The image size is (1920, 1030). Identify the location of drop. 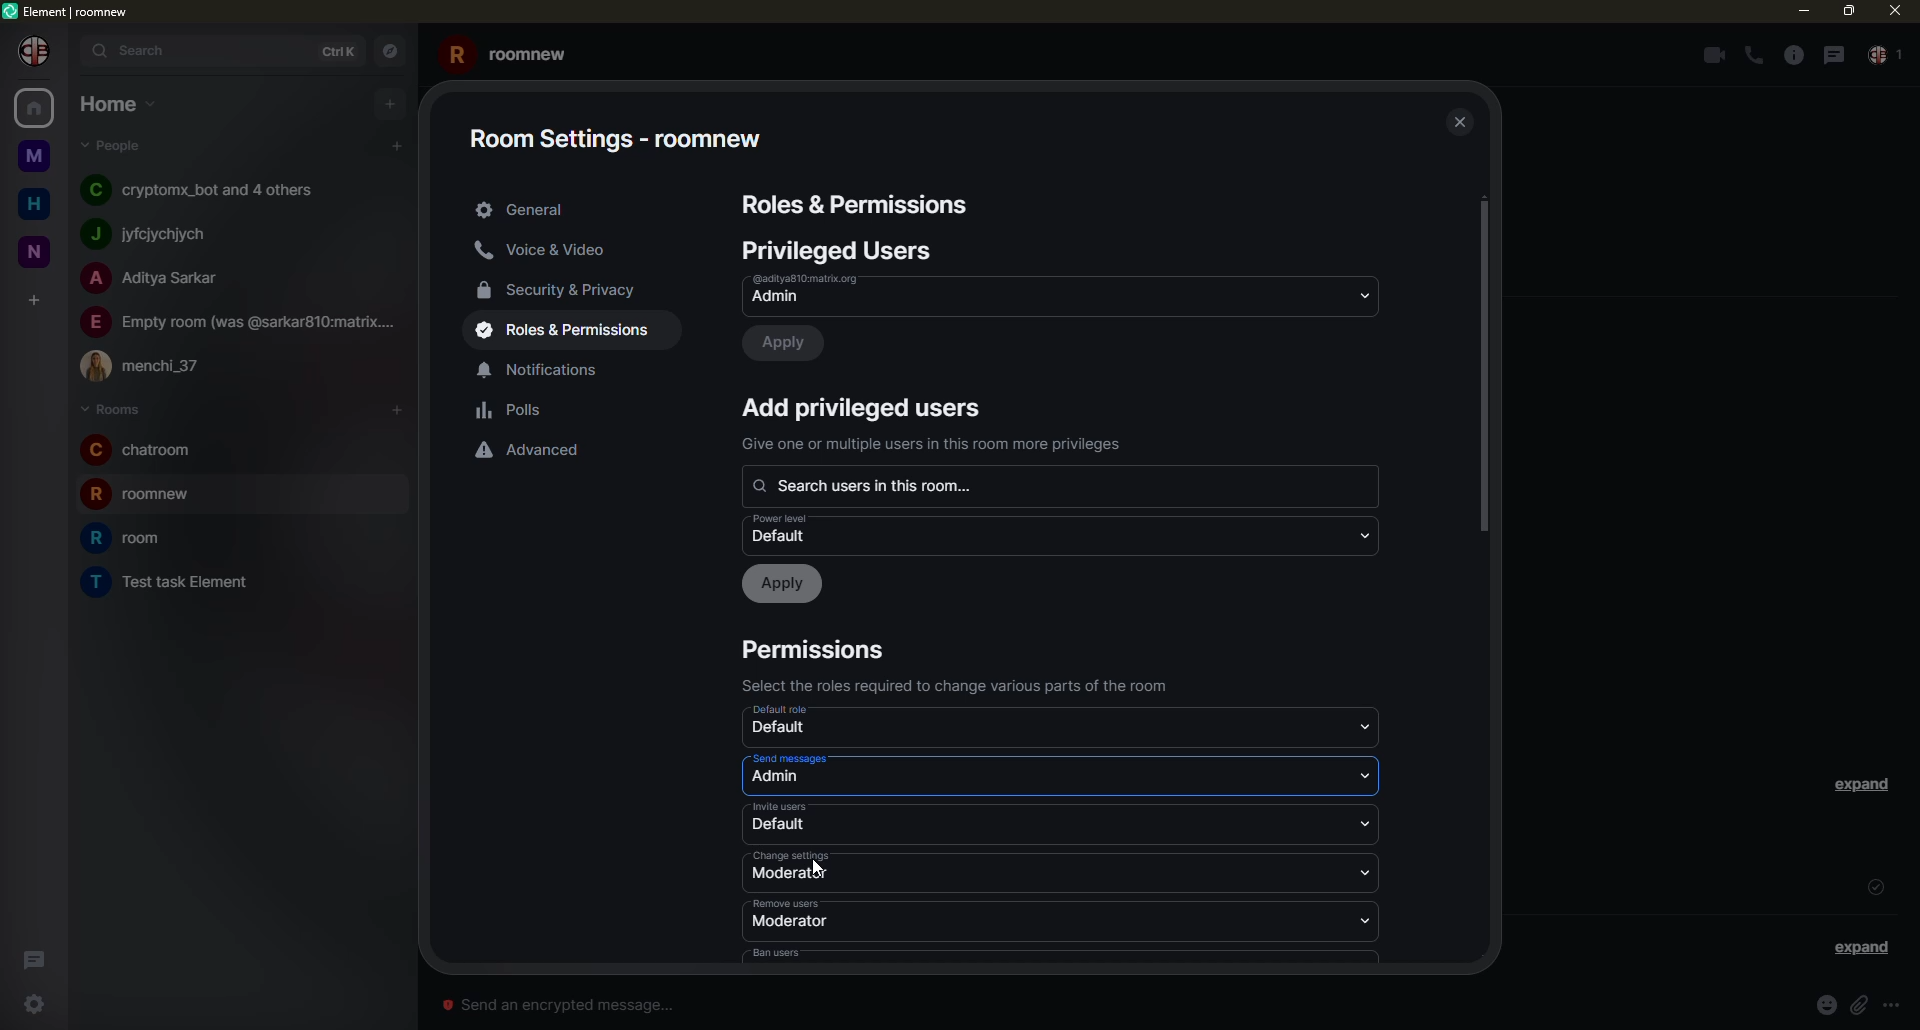
(1371, 775).